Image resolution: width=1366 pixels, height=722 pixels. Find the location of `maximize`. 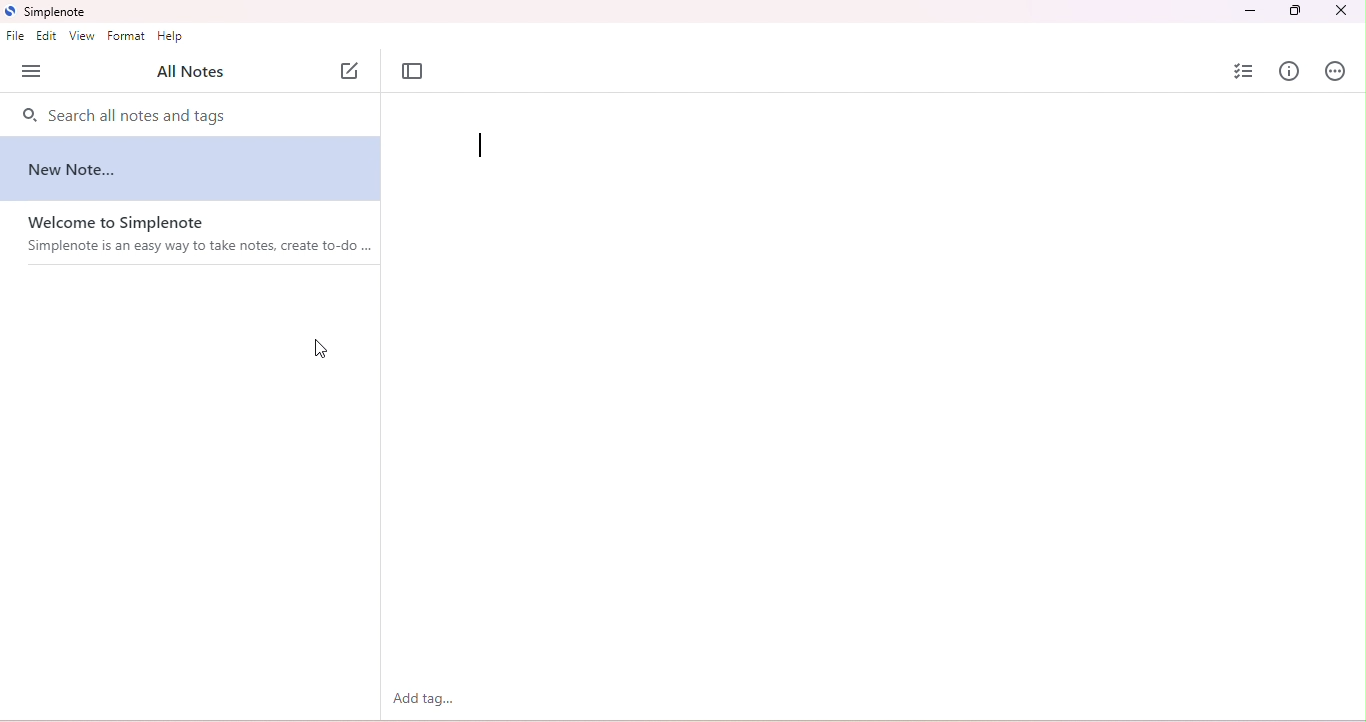

maximize is located at coordinates (1295, 11).